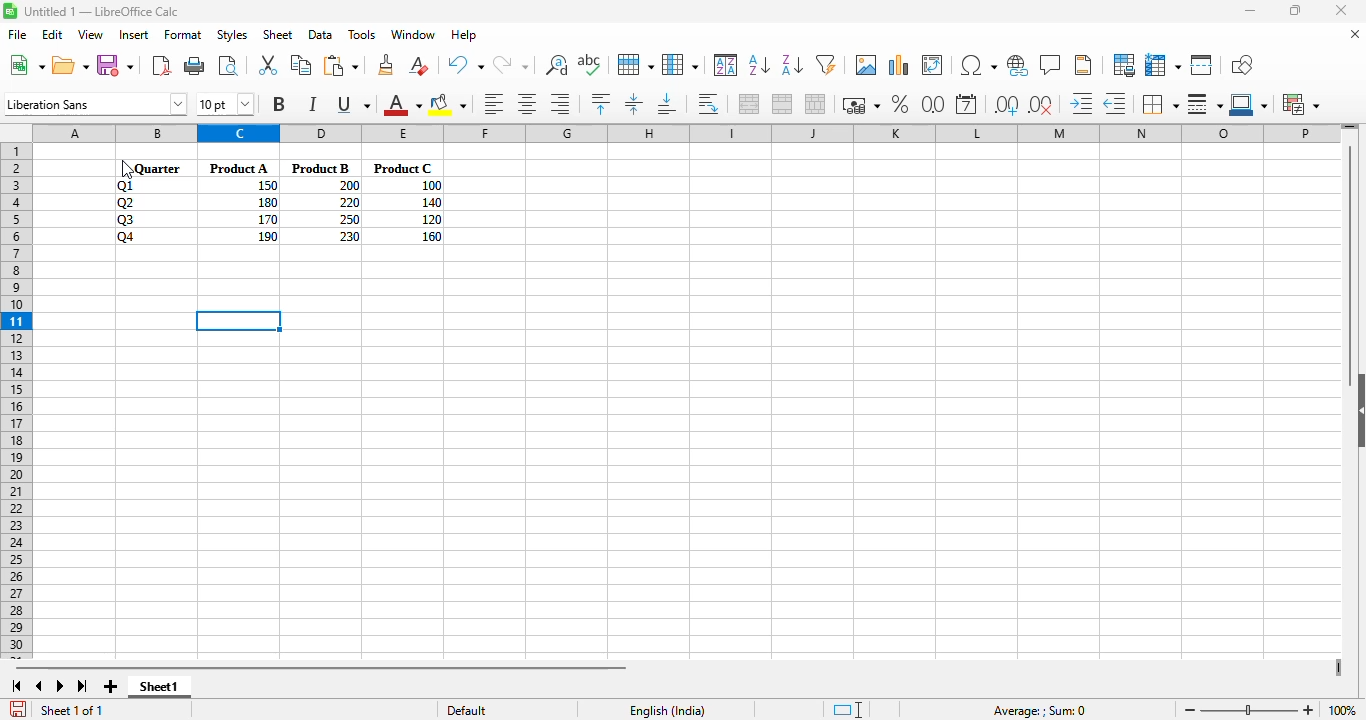  I want to click on view, so click(90, 34).